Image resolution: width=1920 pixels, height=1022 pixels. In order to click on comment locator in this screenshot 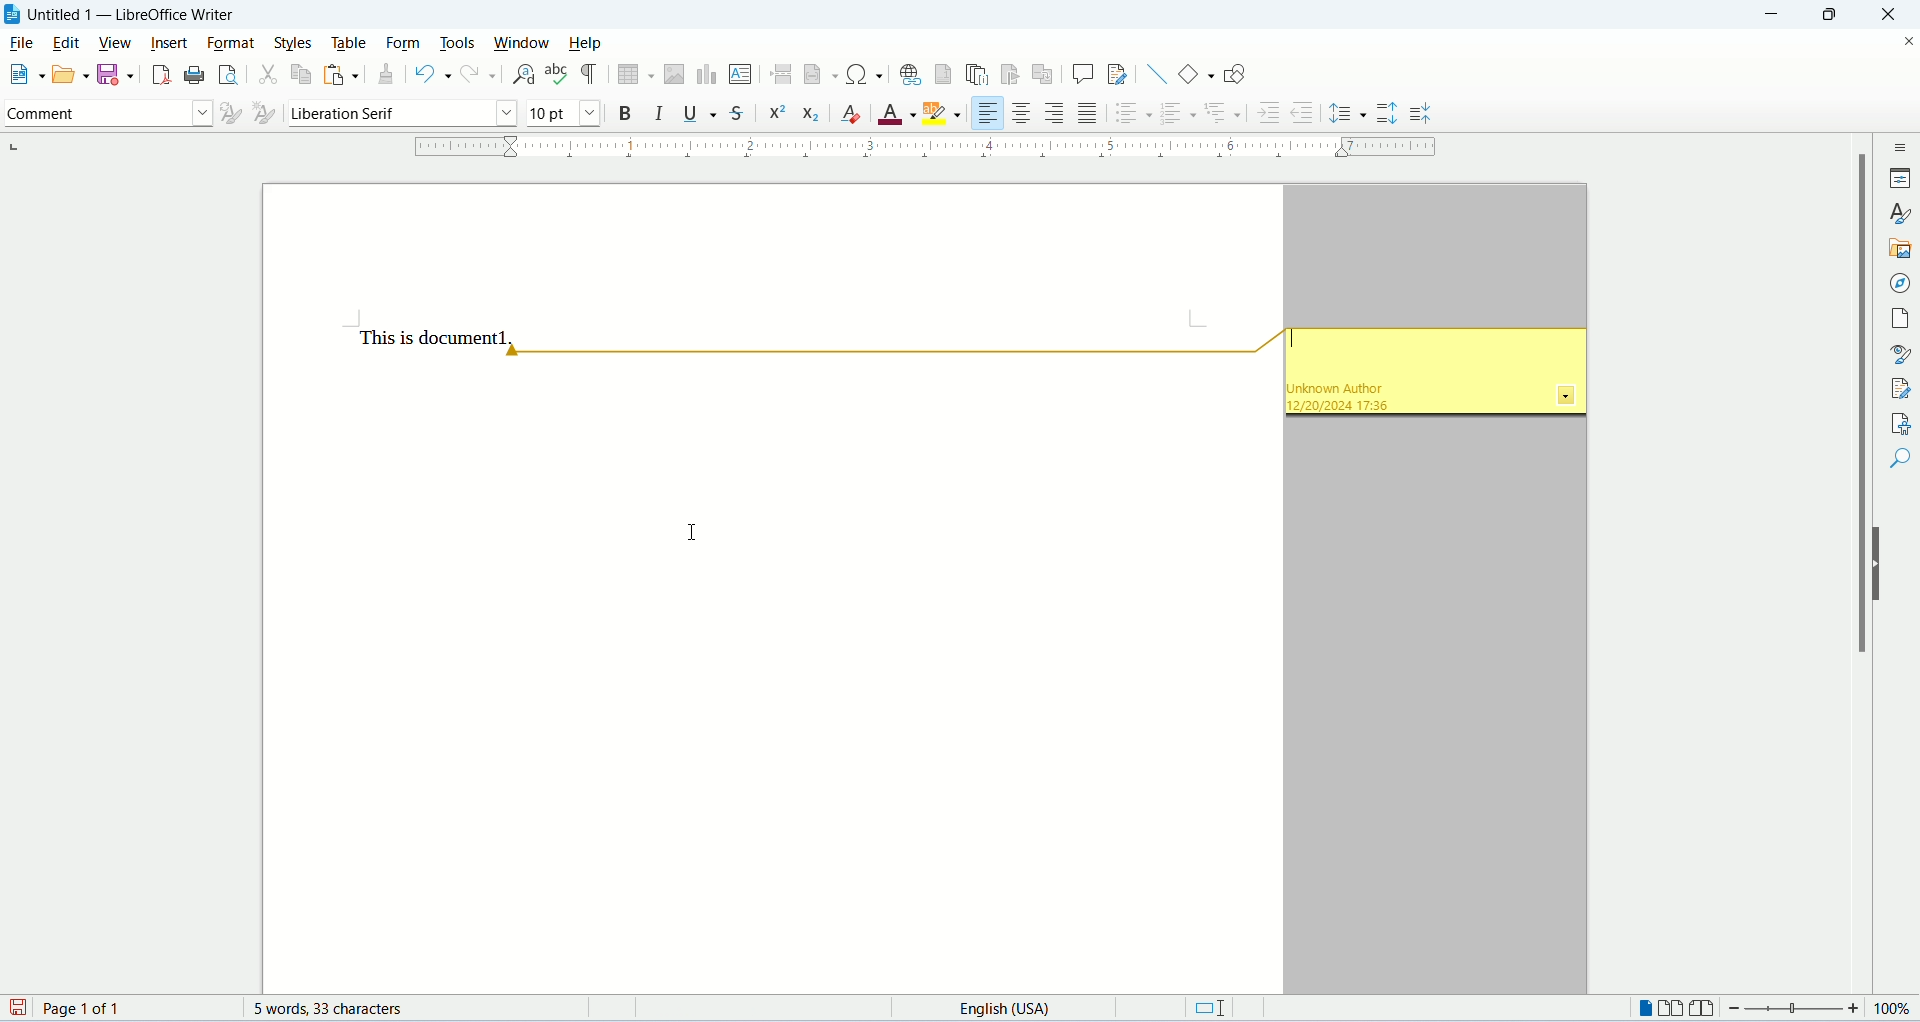, I will do `click(890, 354)`.